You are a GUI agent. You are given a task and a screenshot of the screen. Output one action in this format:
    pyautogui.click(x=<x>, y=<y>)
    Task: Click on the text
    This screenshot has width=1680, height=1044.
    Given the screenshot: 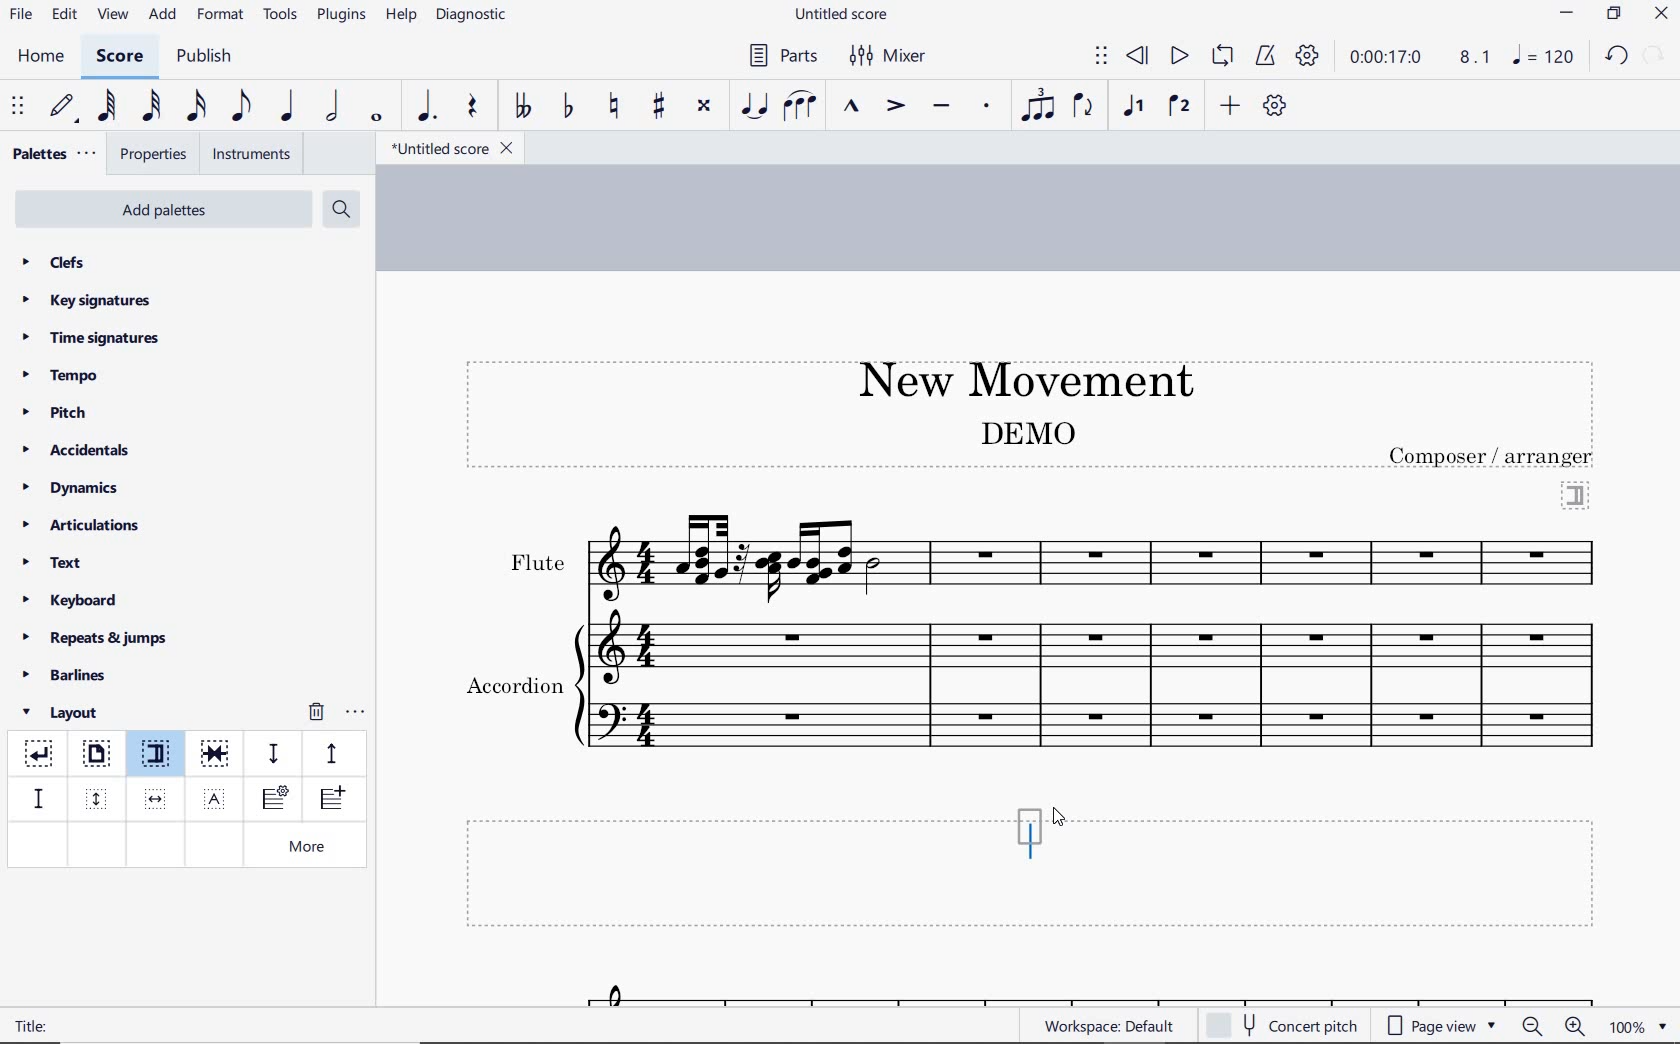 What is the action you would take?
    pyautogui.click(x=54, y=565)
    